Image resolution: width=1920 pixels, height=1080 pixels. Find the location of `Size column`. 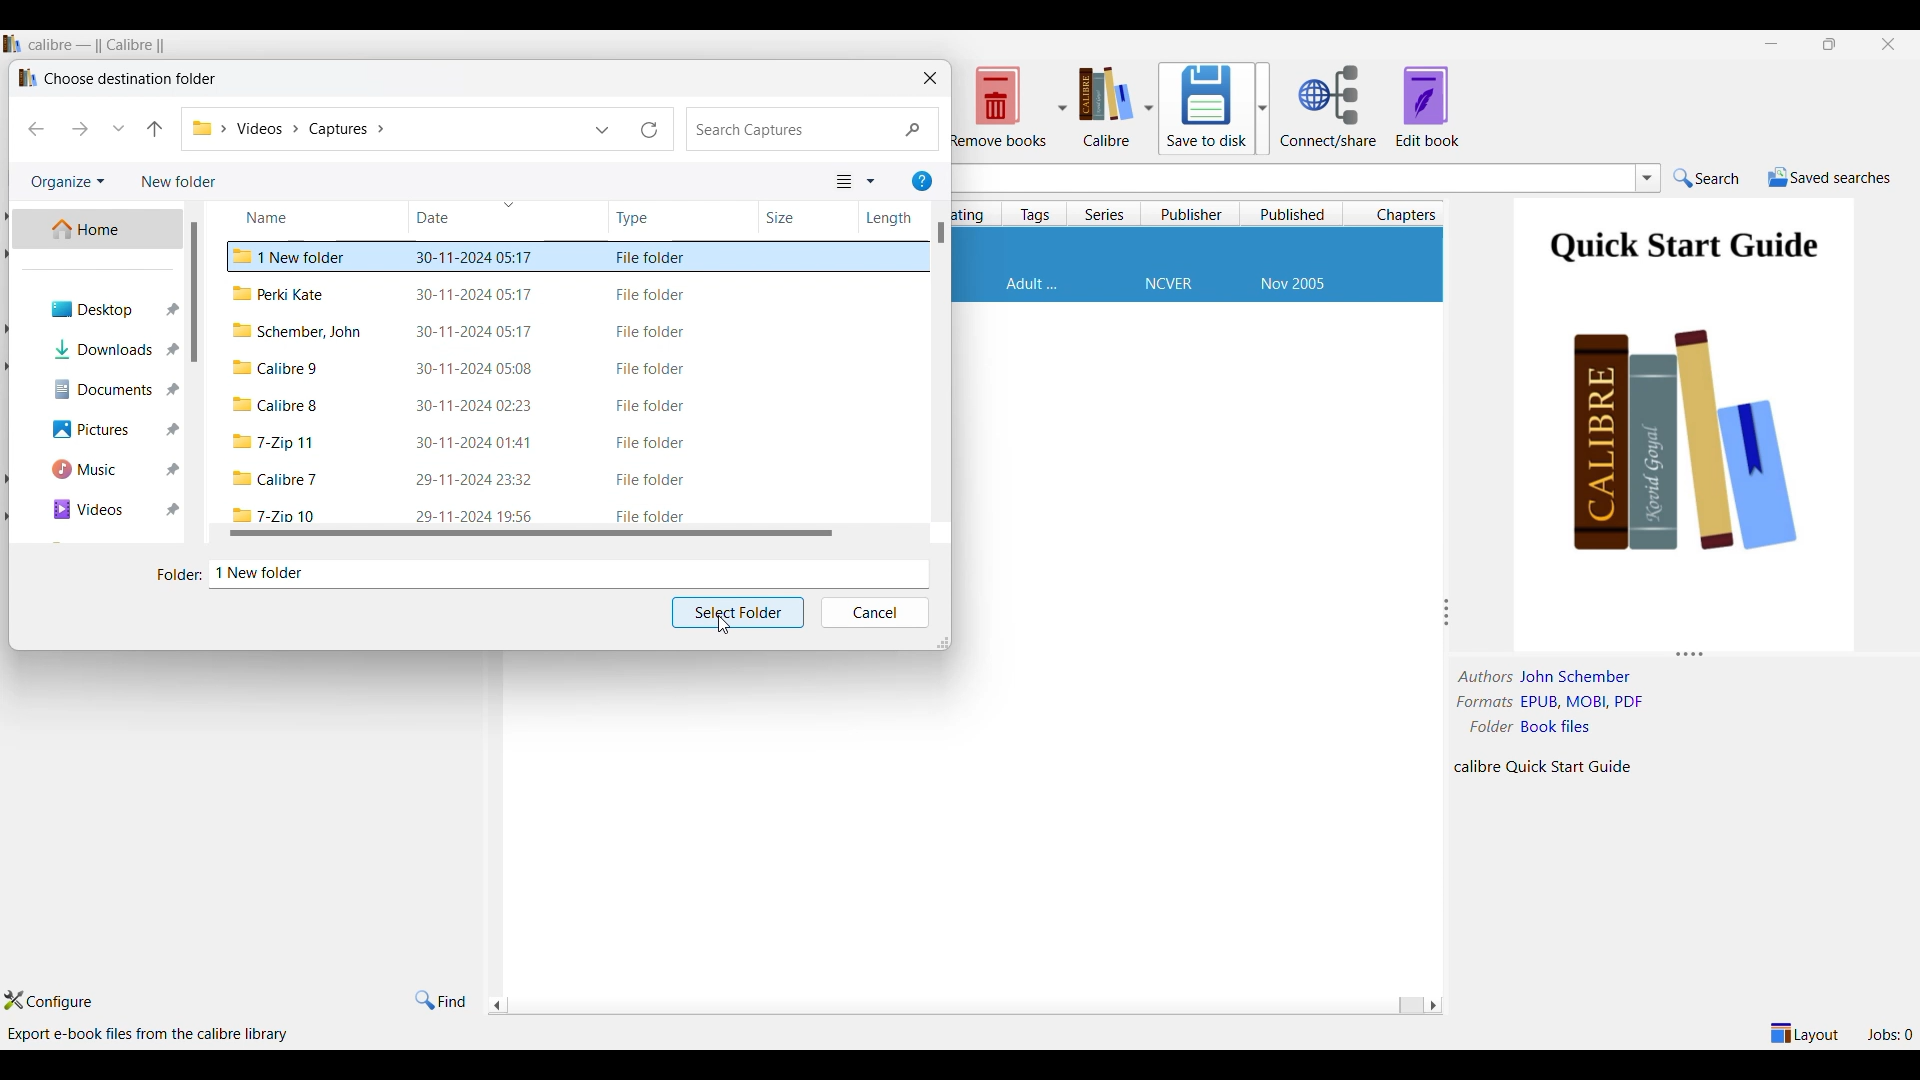

Size column is located at coordinates (793, 216).